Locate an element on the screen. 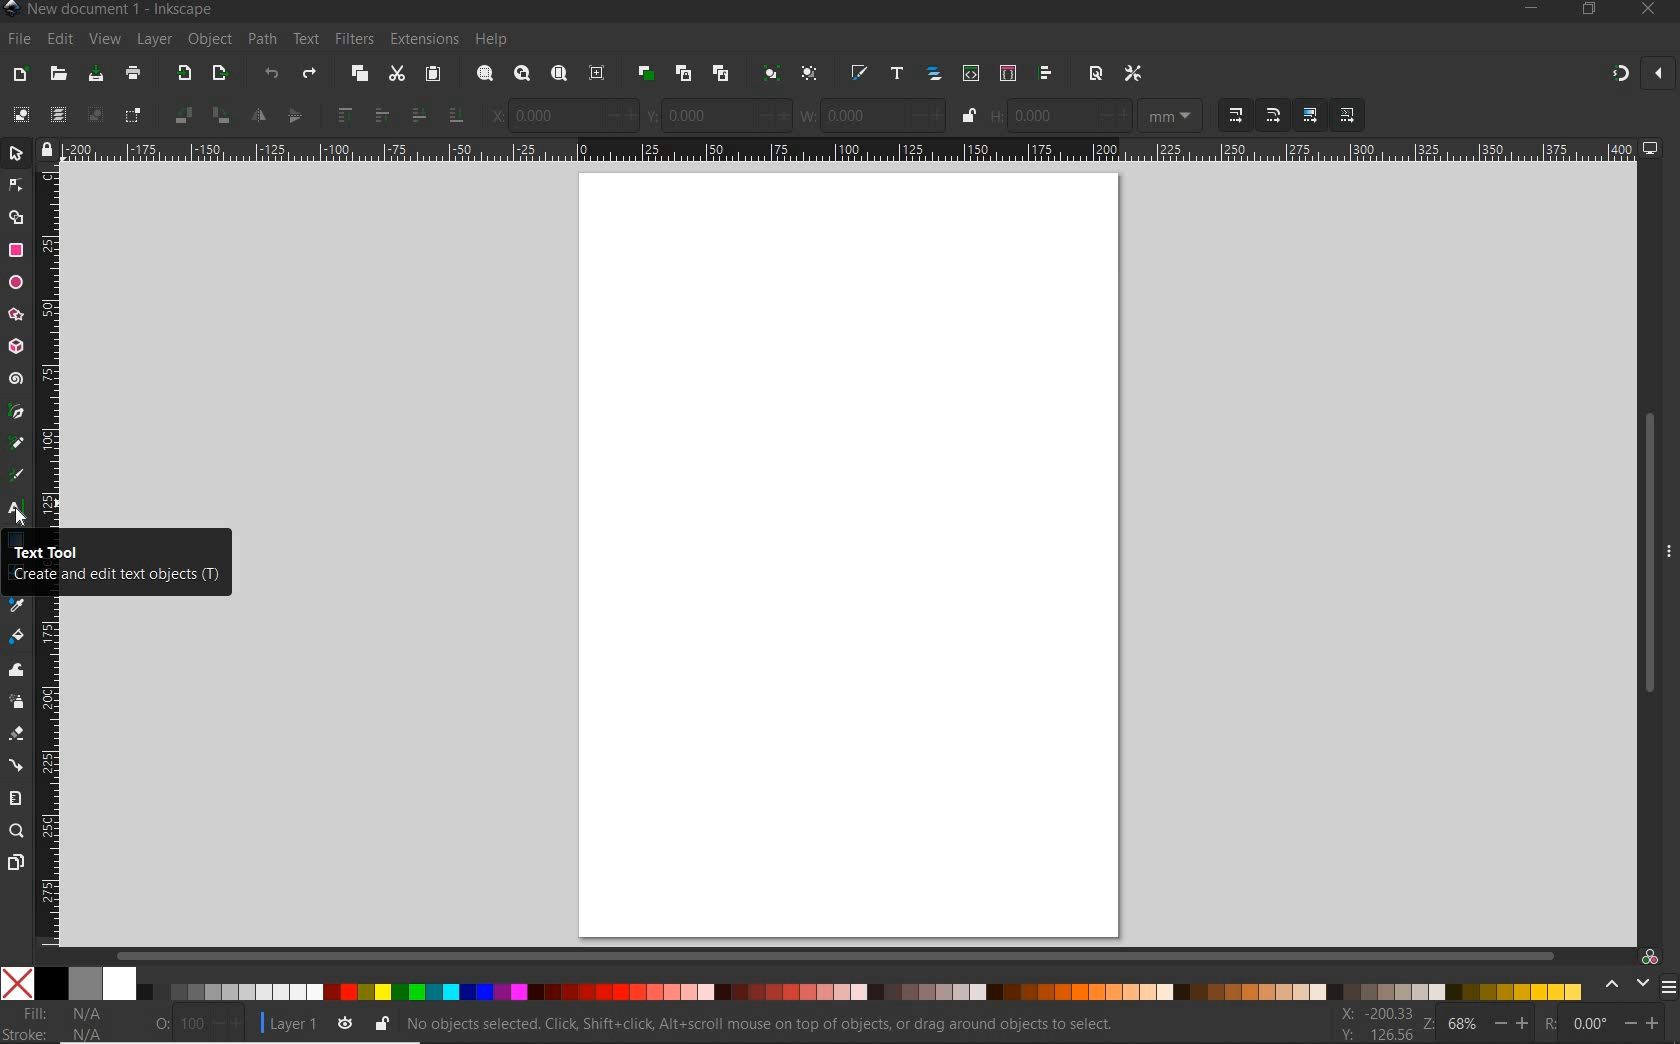 The width and height of the screenshot is (1680, 1044). hide is located at coordinates (1670, 548).